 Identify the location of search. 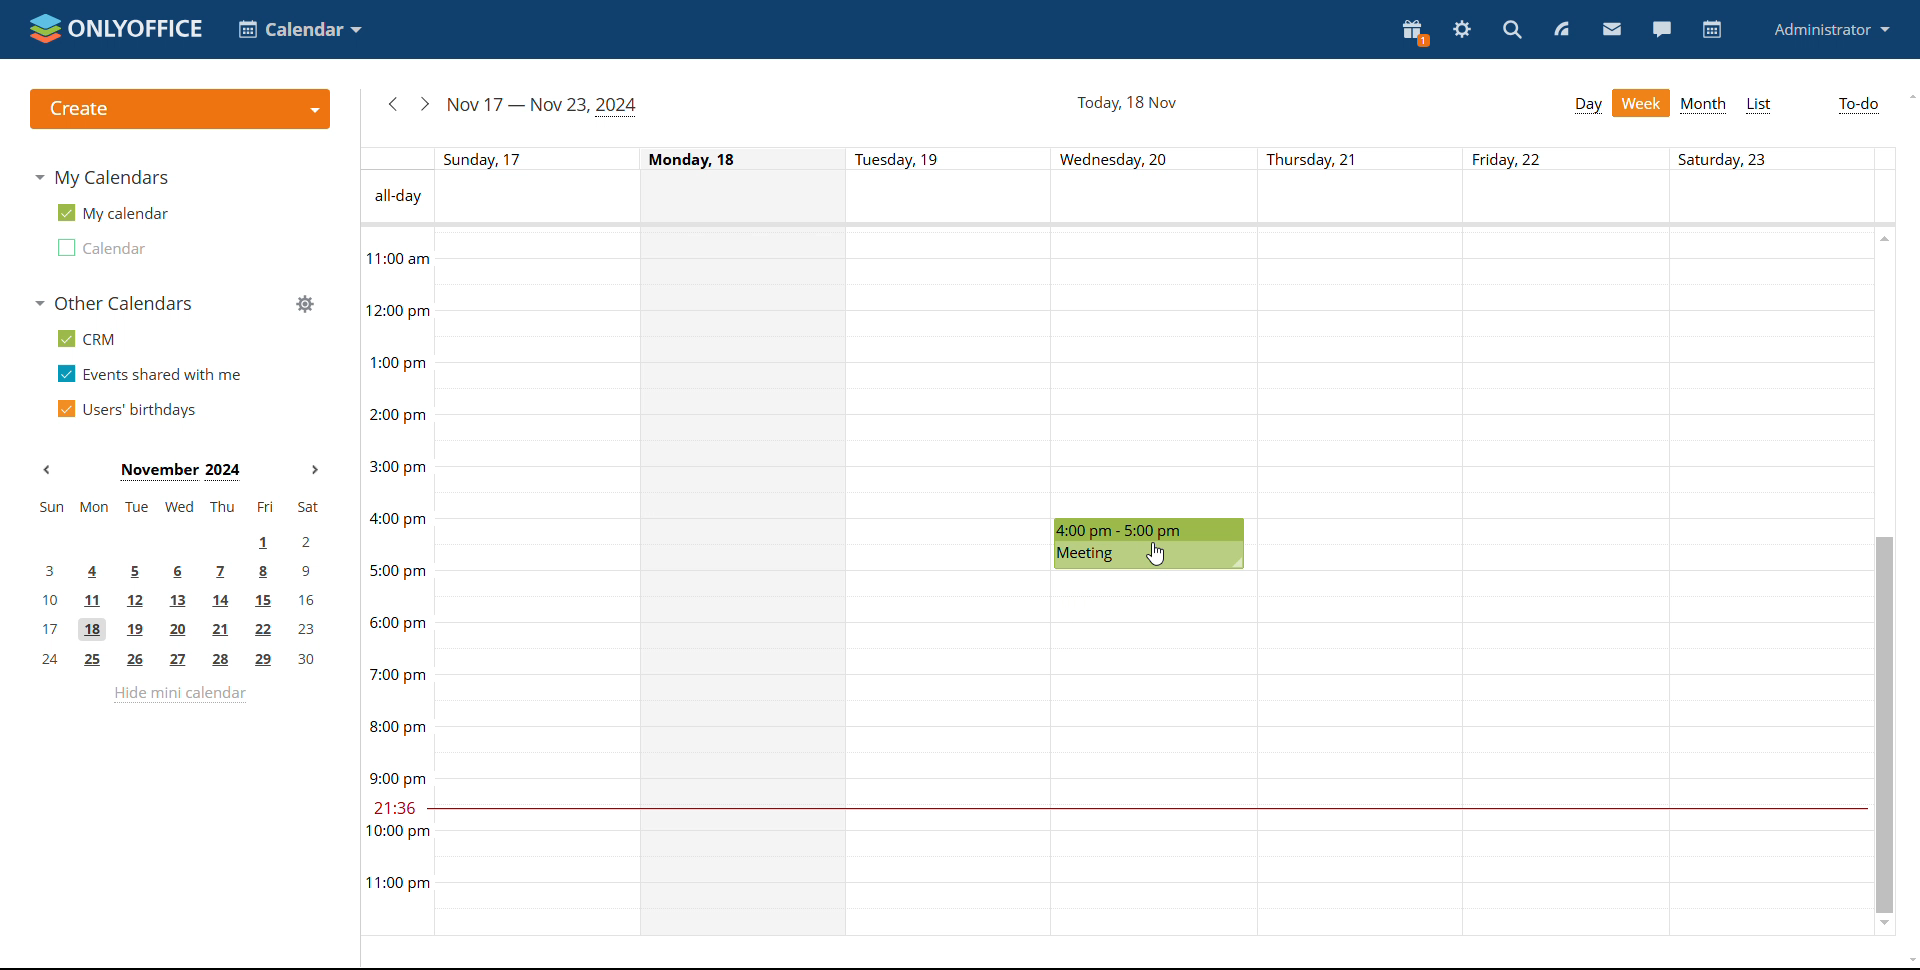
(1510, 30).